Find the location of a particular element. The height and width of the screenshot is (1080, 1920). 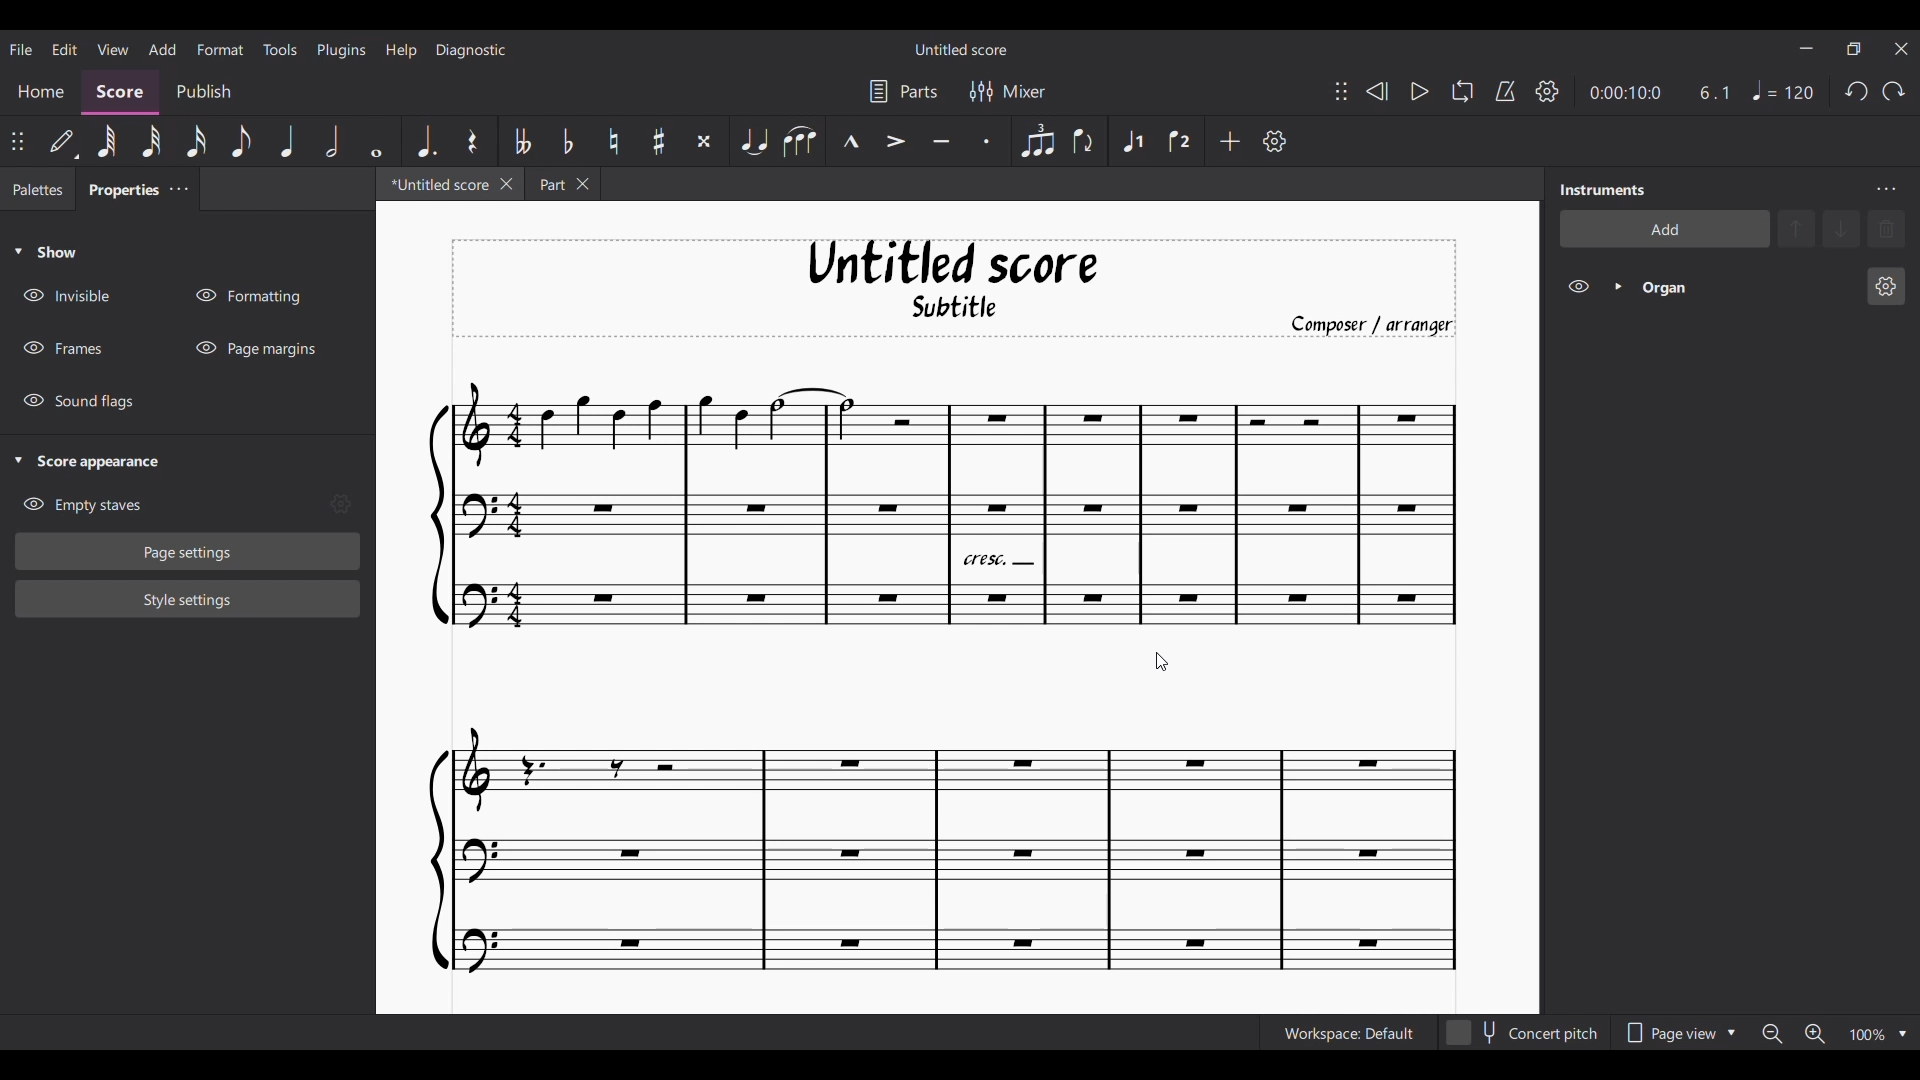

Format menu is located at coordinates (219, 49).